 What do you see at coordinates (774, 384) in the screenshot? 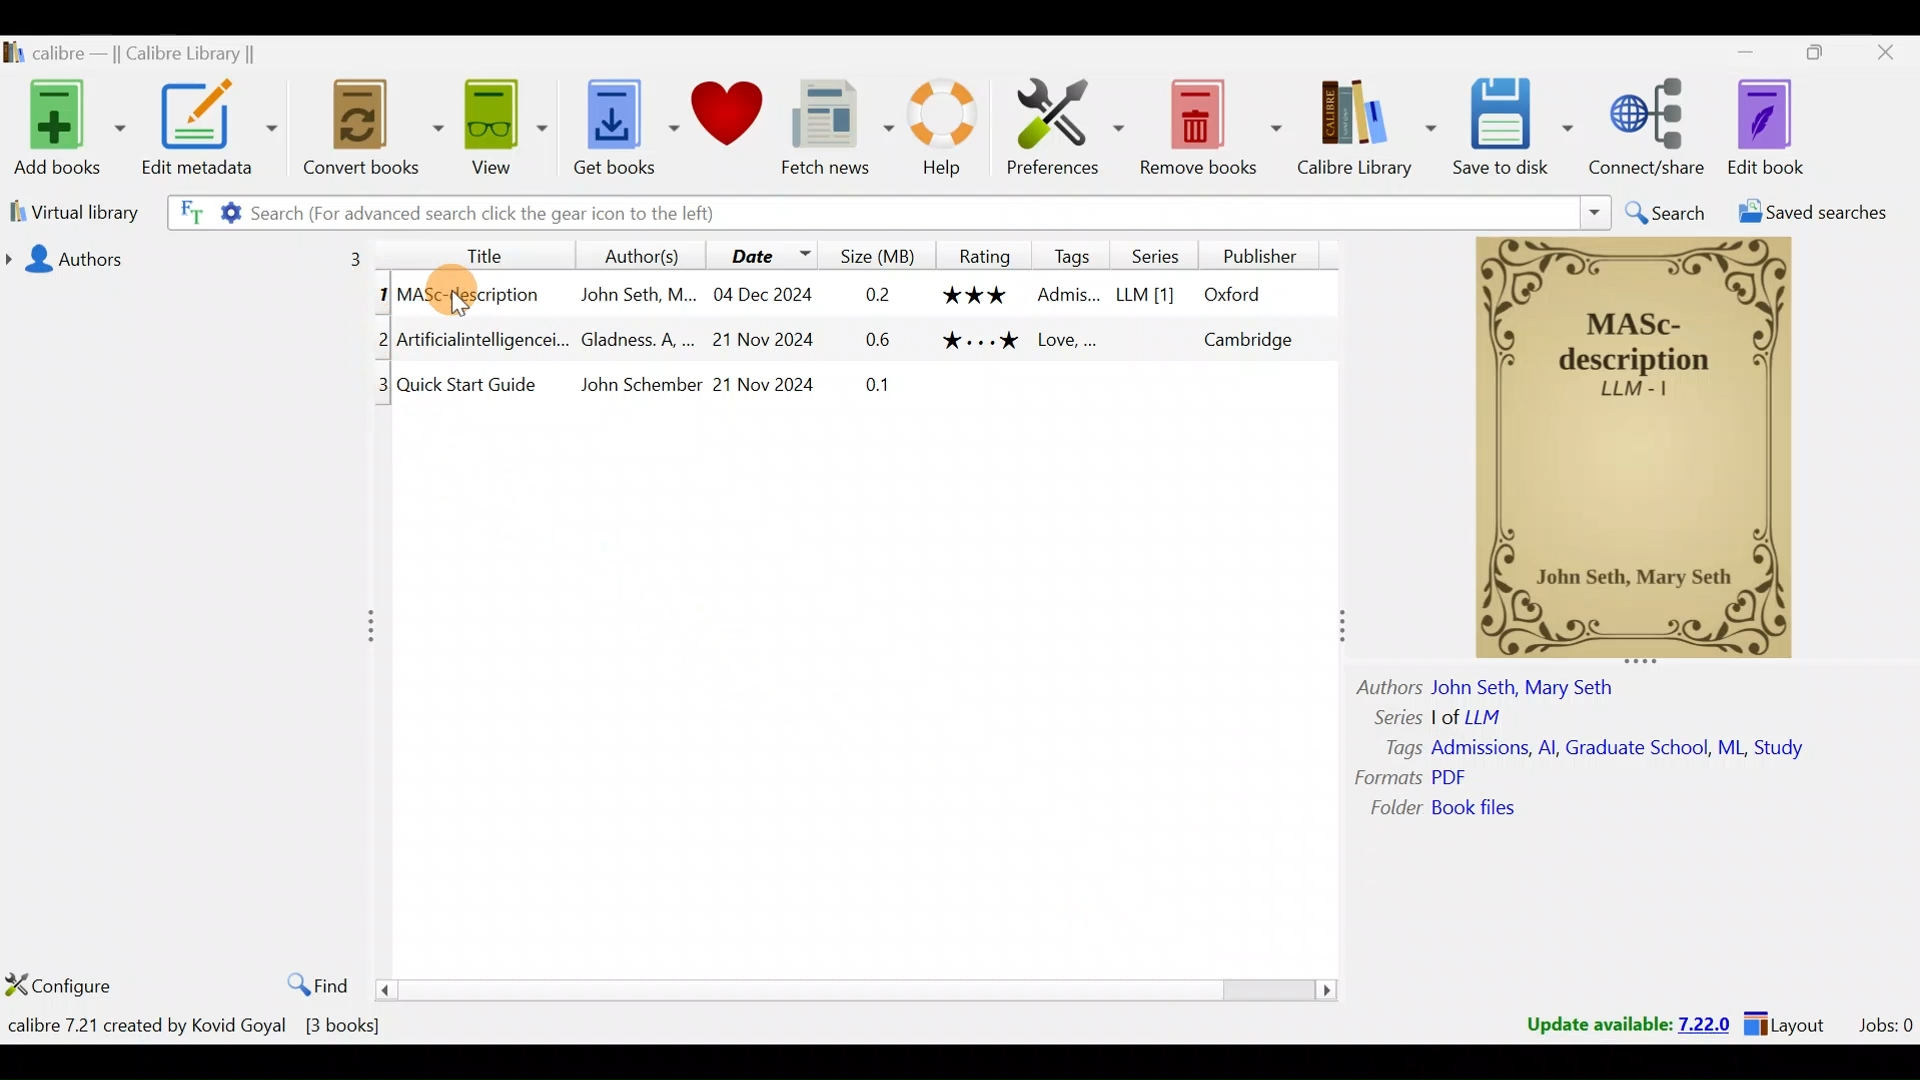
I see `` at bounding box center [774, 384].